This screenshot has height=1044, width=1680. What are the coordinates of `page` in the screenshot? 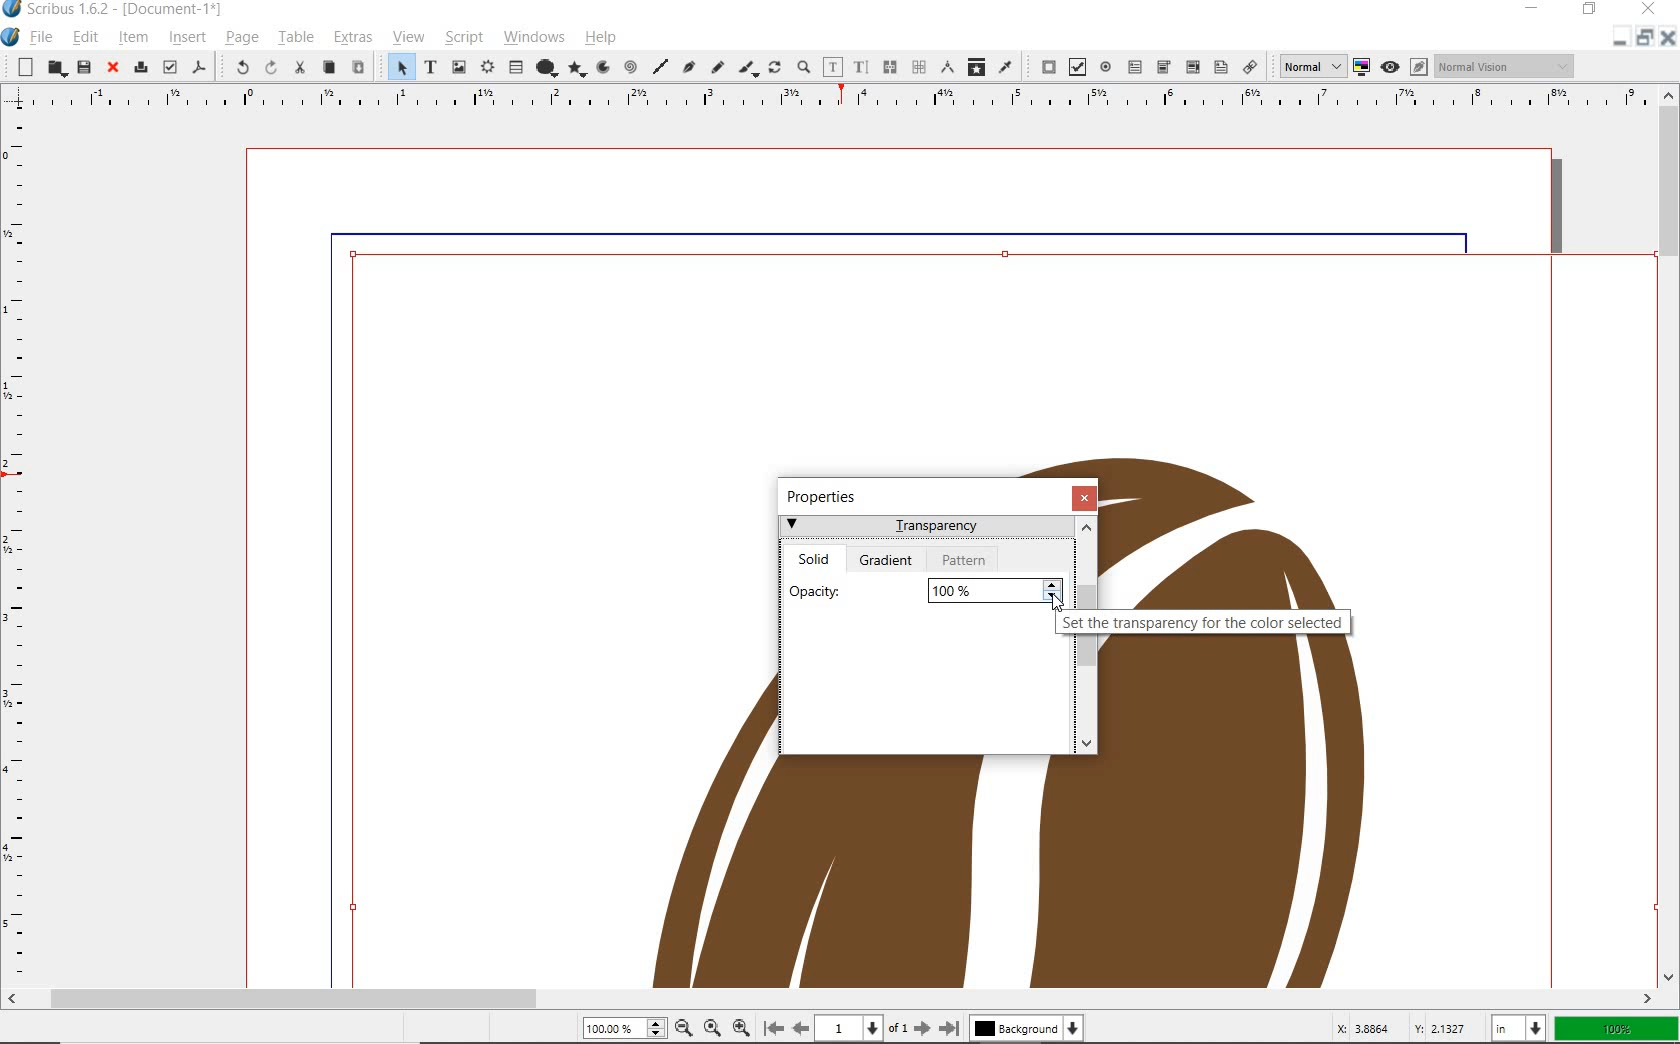 It's located at (241, 39).